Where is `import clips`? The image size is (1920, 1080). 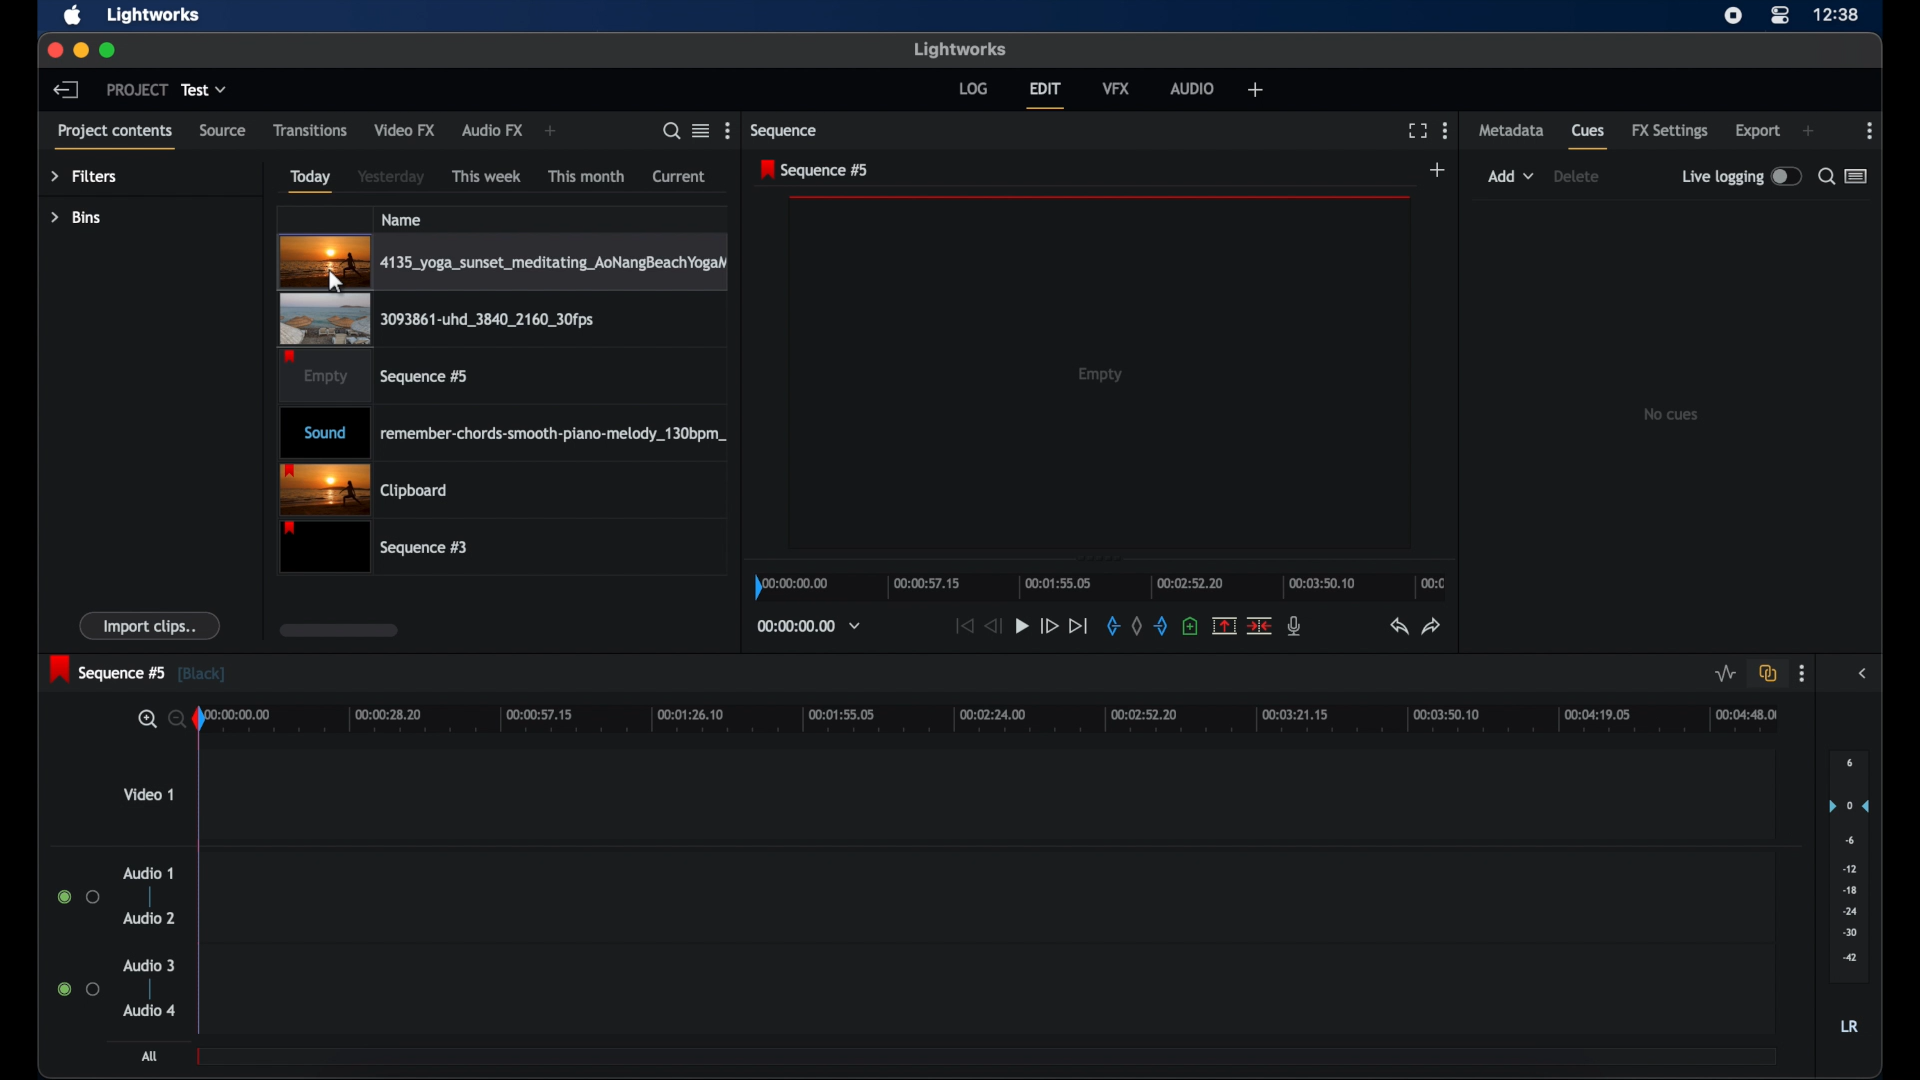 import clips is located at coordinates (149, 626).